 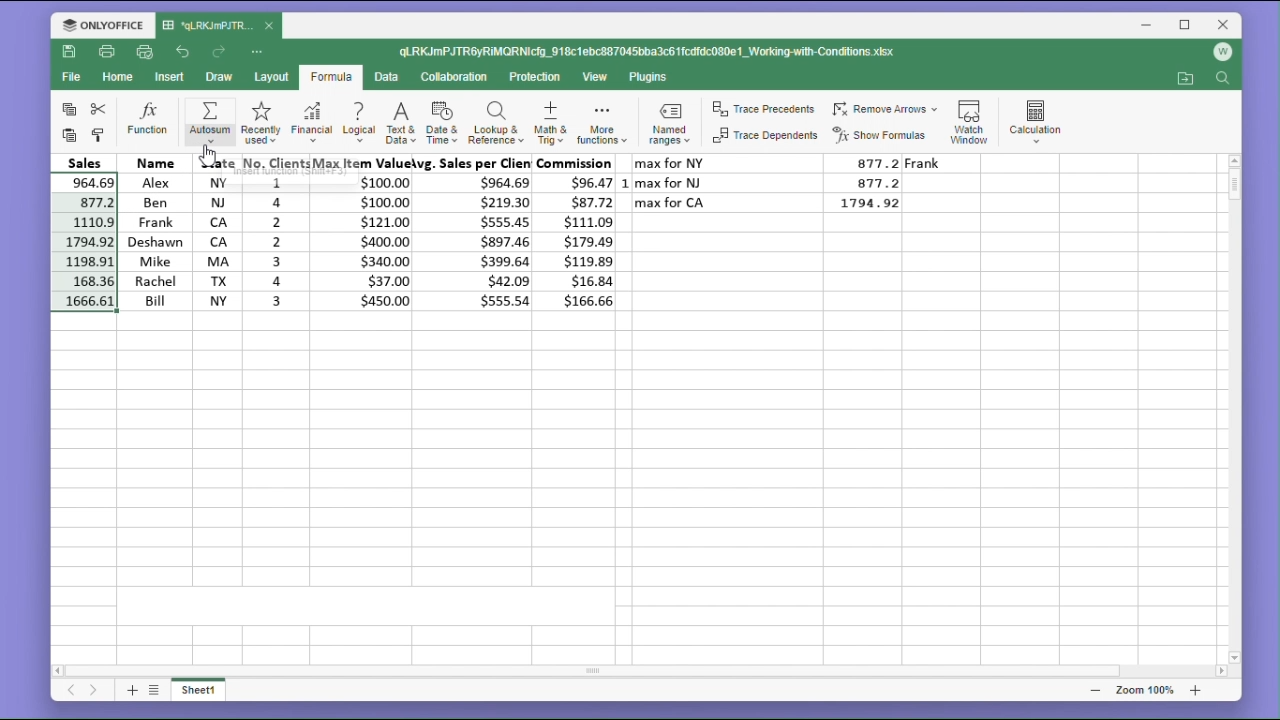 What do you see at coordinates (157, 689) in the screenshot?
I see `list of sheets` at bounding box center [157, 689].